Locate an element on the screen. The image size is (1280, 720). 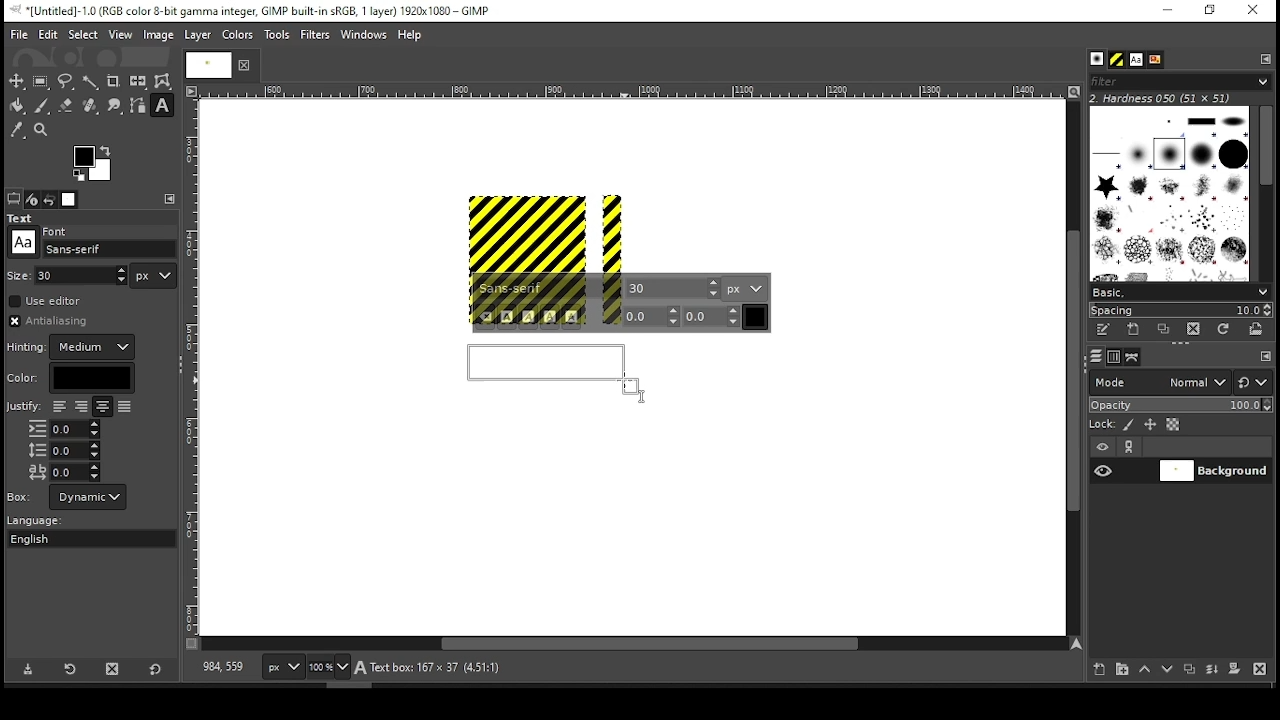
zoom level is located at coordinates (328, 669).